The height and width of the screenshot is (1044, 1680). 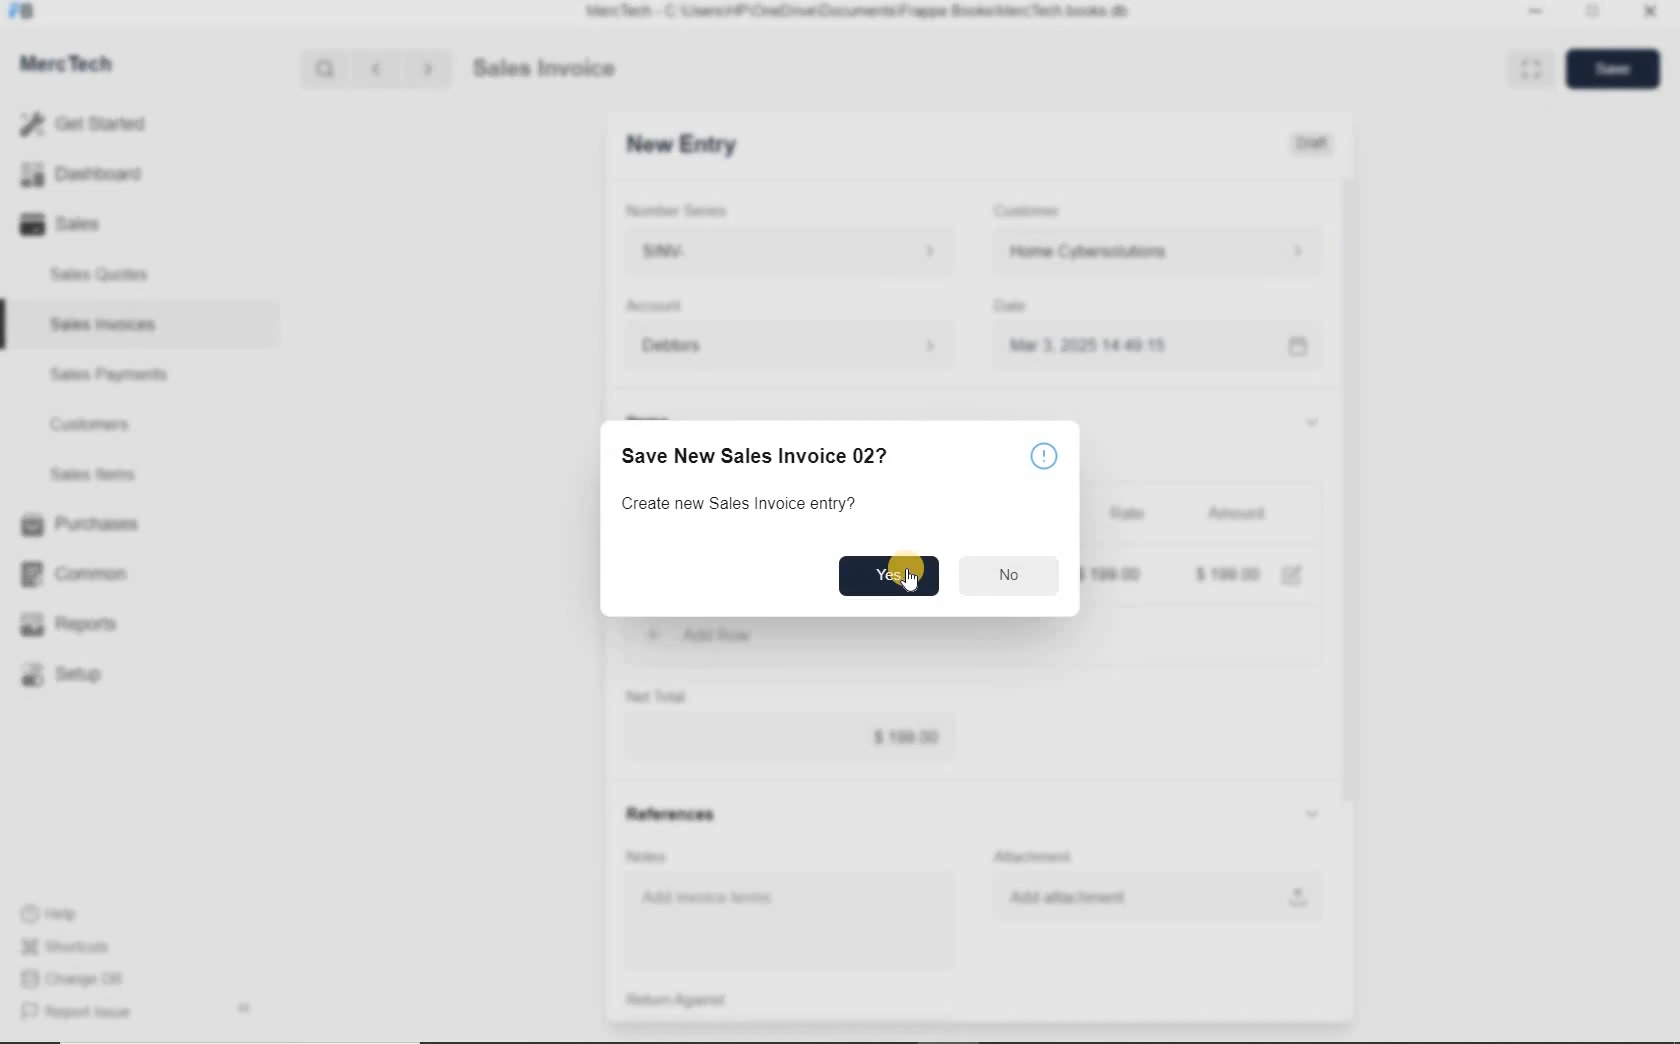 What do you see at coordinates (860, 12) in the screenshot?
I see `MercTech - C:\Users\HP\OneDrive\Documents\Frappe Books\MercTech books db` at bounding box center [860, 12].